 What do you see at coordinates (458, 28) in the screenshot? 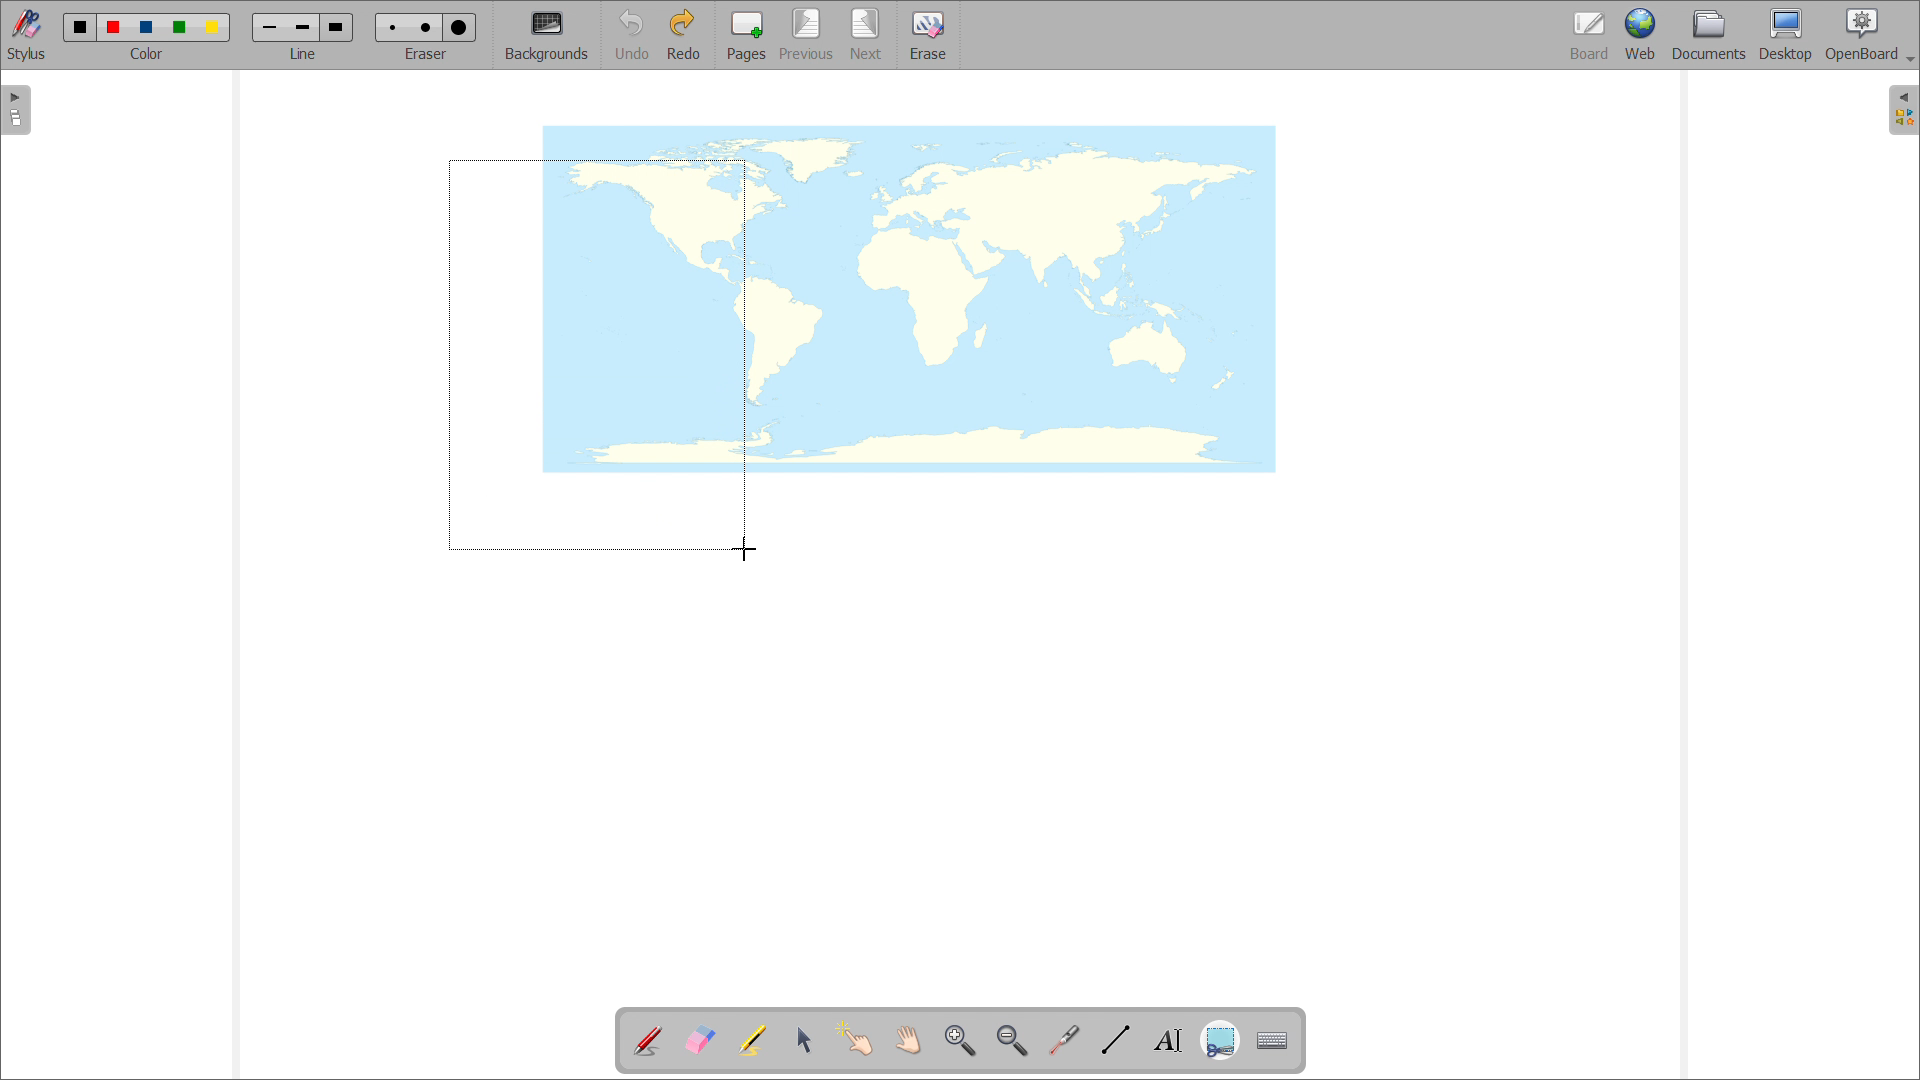
I see `large` at bounding box center [458, 28].